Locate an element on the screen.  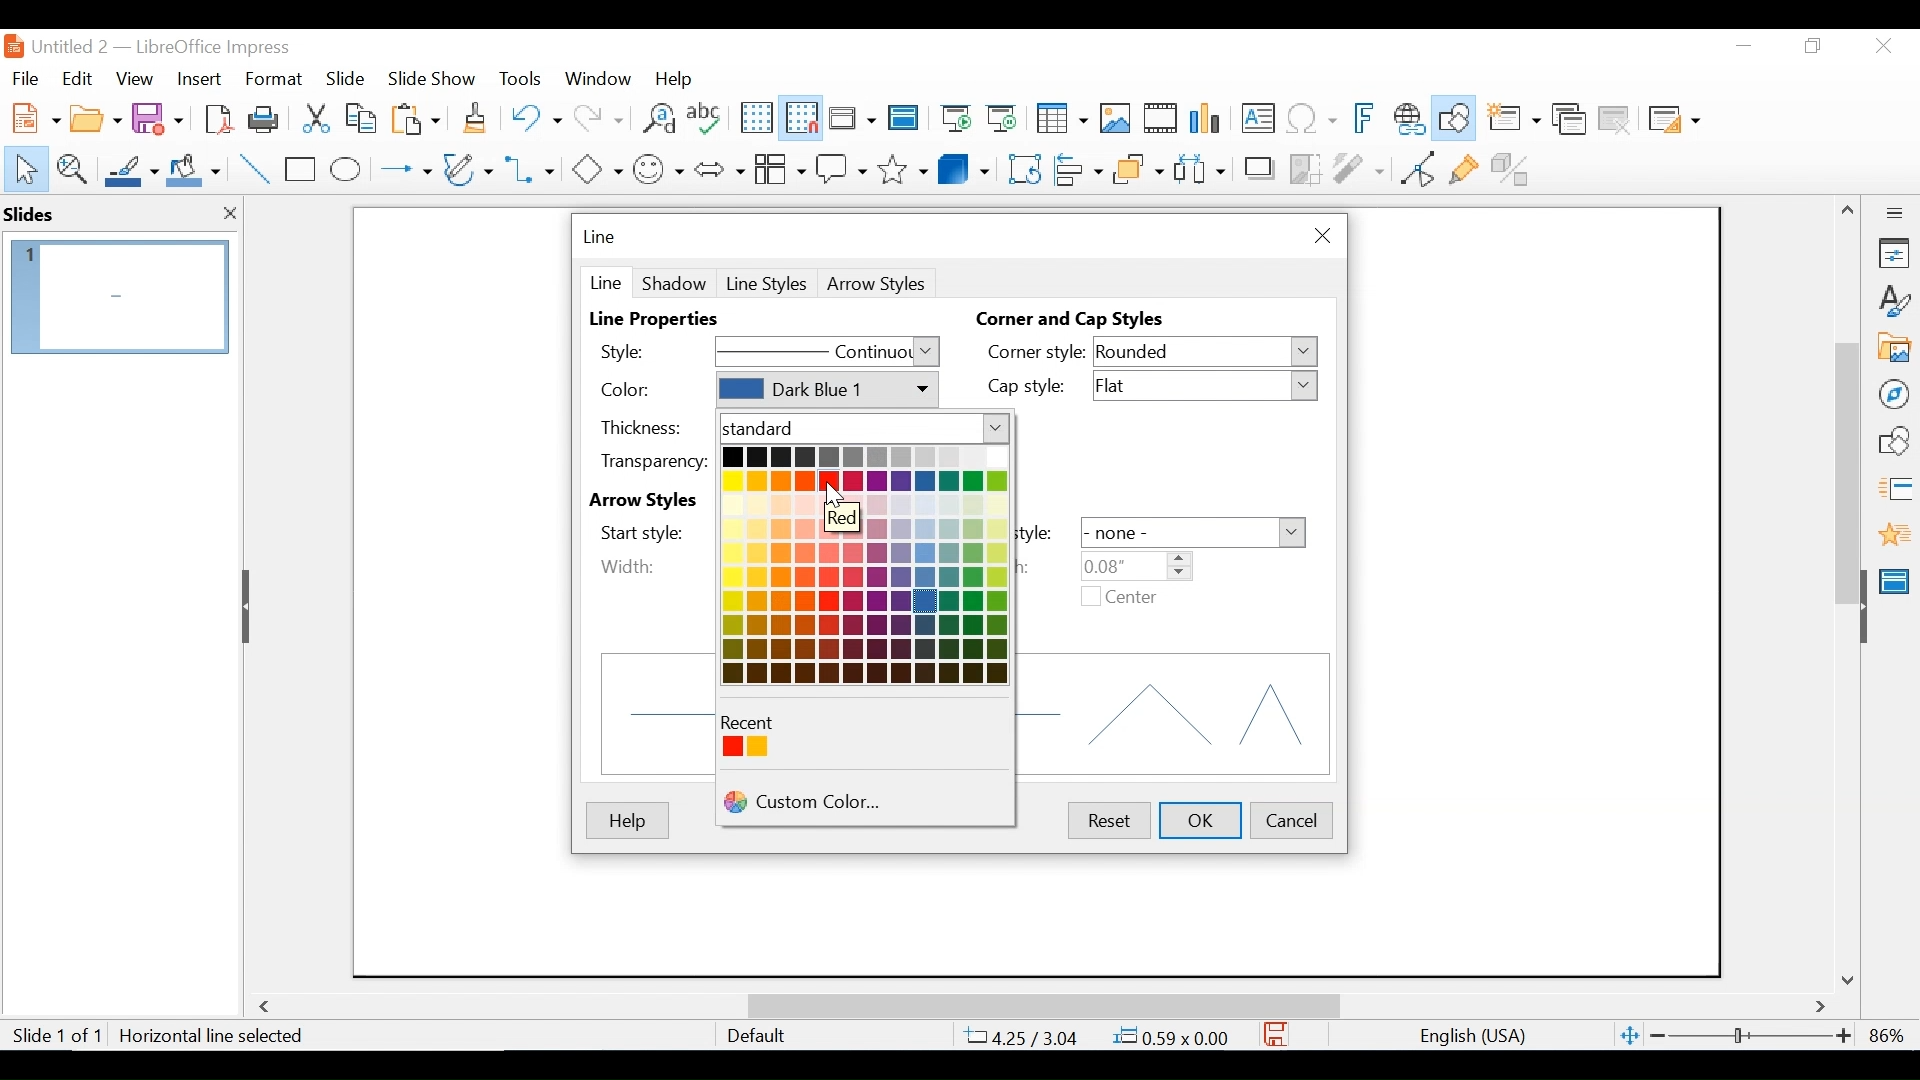
Crop Image is located at coordinates (1305, 167).